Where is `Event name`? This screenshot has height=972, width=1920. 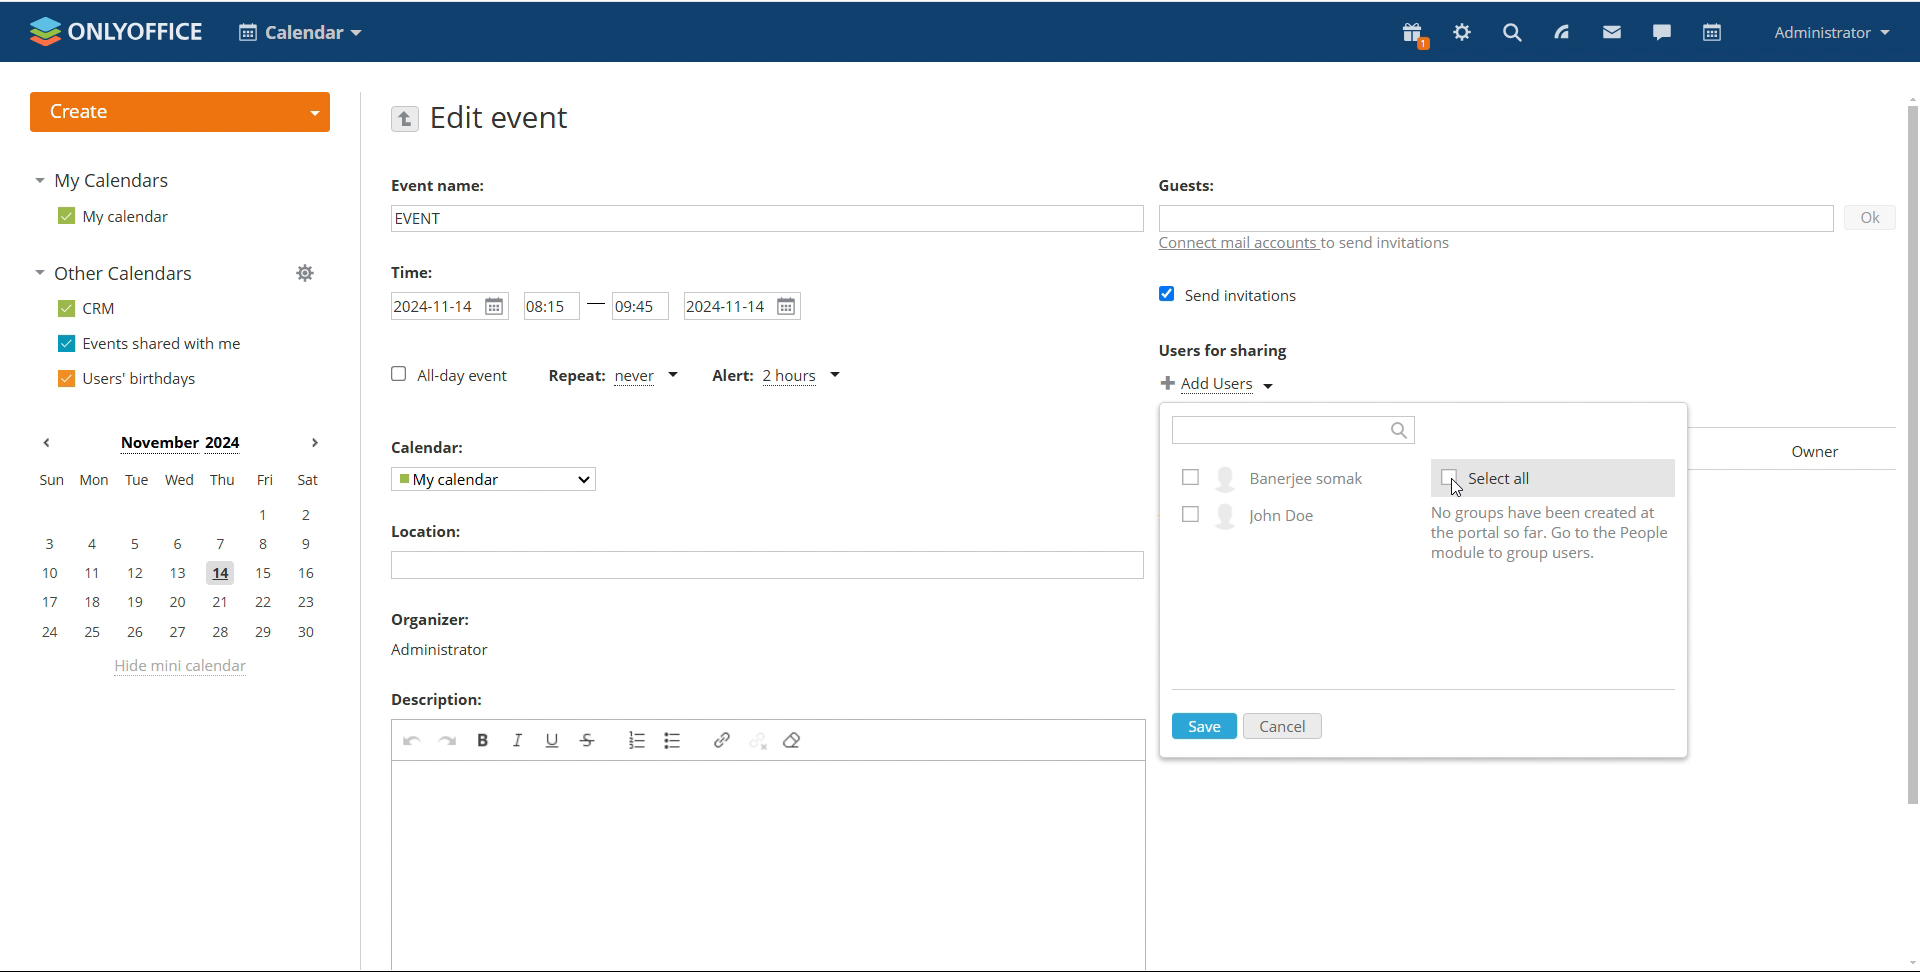
Event name is located at coordinates (438, 185).